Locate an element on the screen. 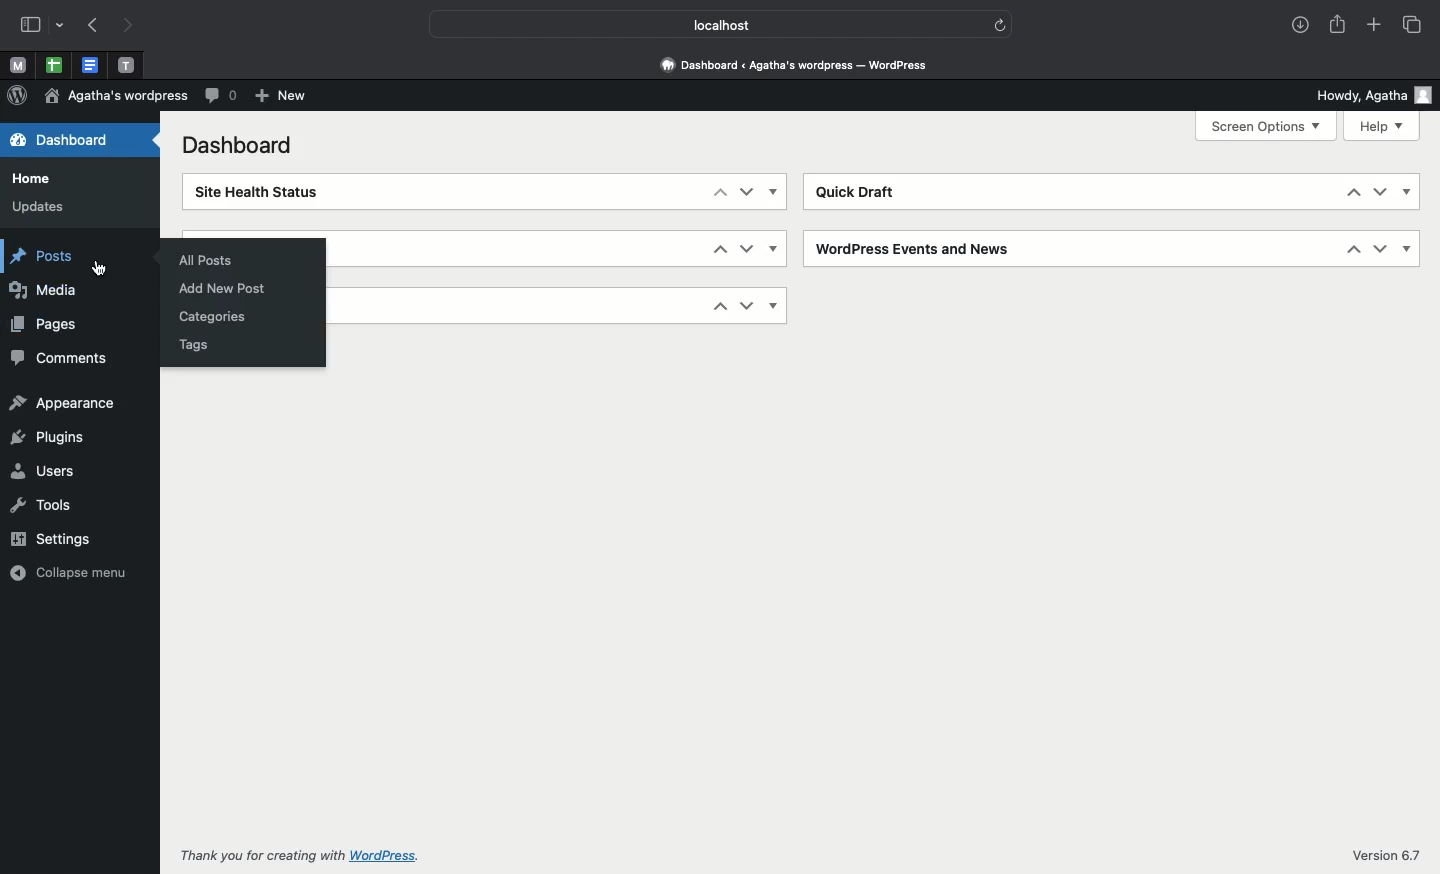 The width and height of the screenshot is (1440, 874). Categories is located at coordinates (207, 317).